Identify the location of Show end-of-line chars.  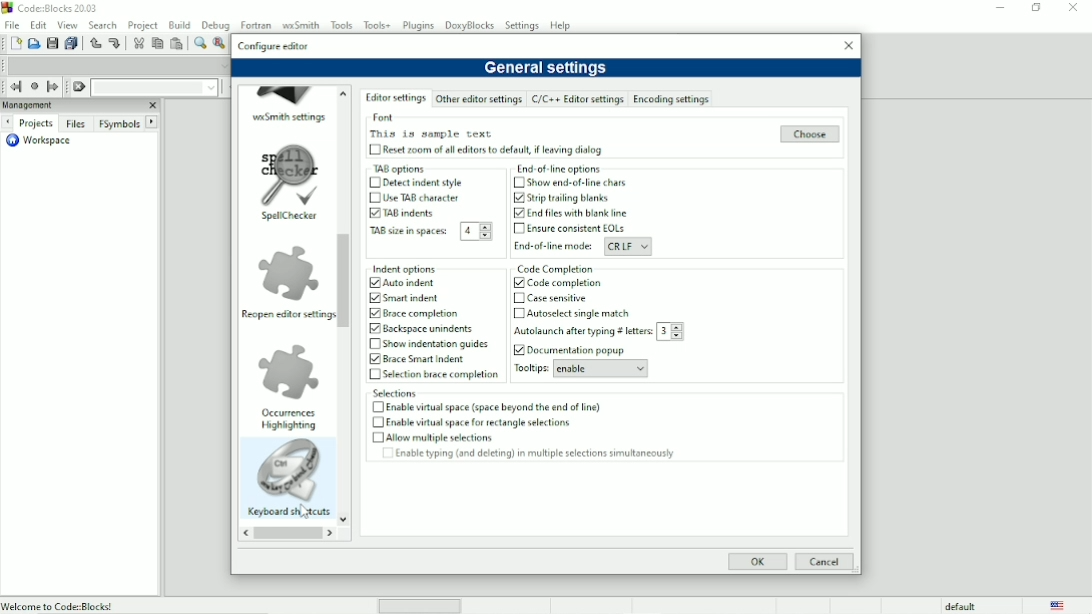
(578, 183).